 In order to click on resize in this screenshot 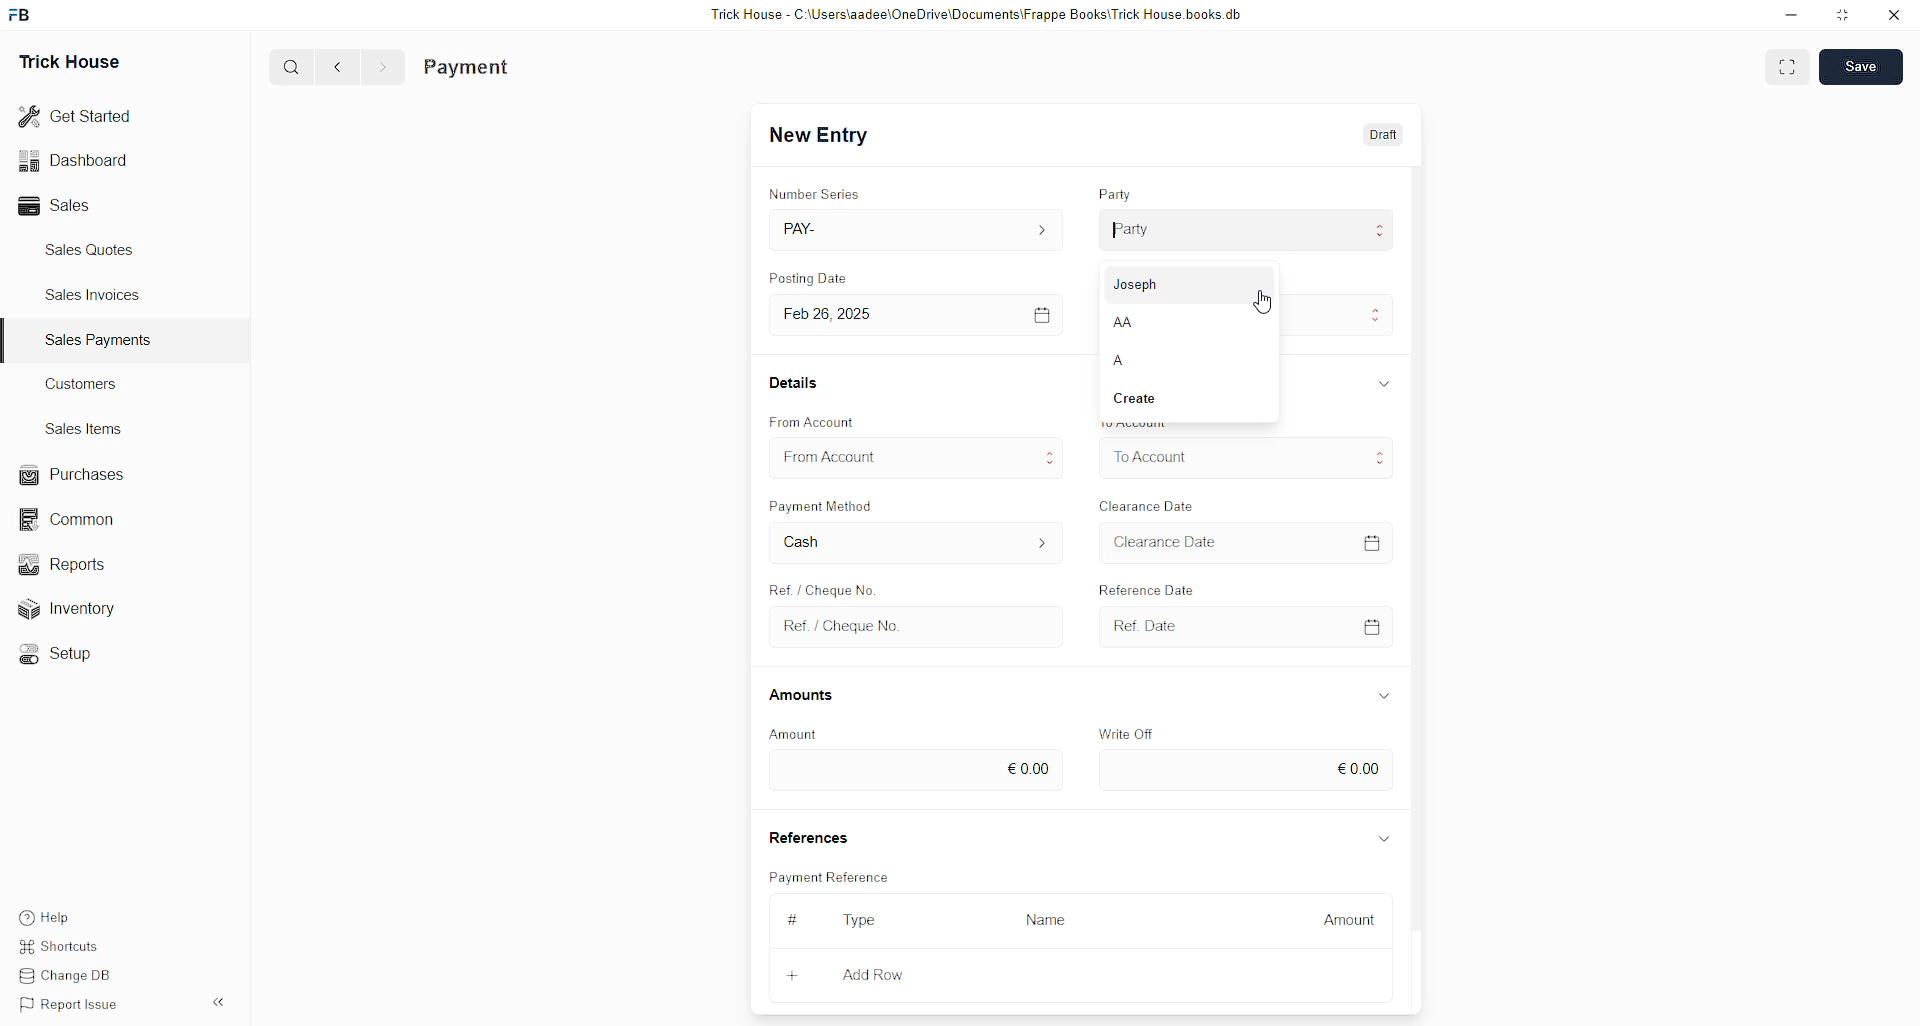, I will do `click(1844, 15)`.